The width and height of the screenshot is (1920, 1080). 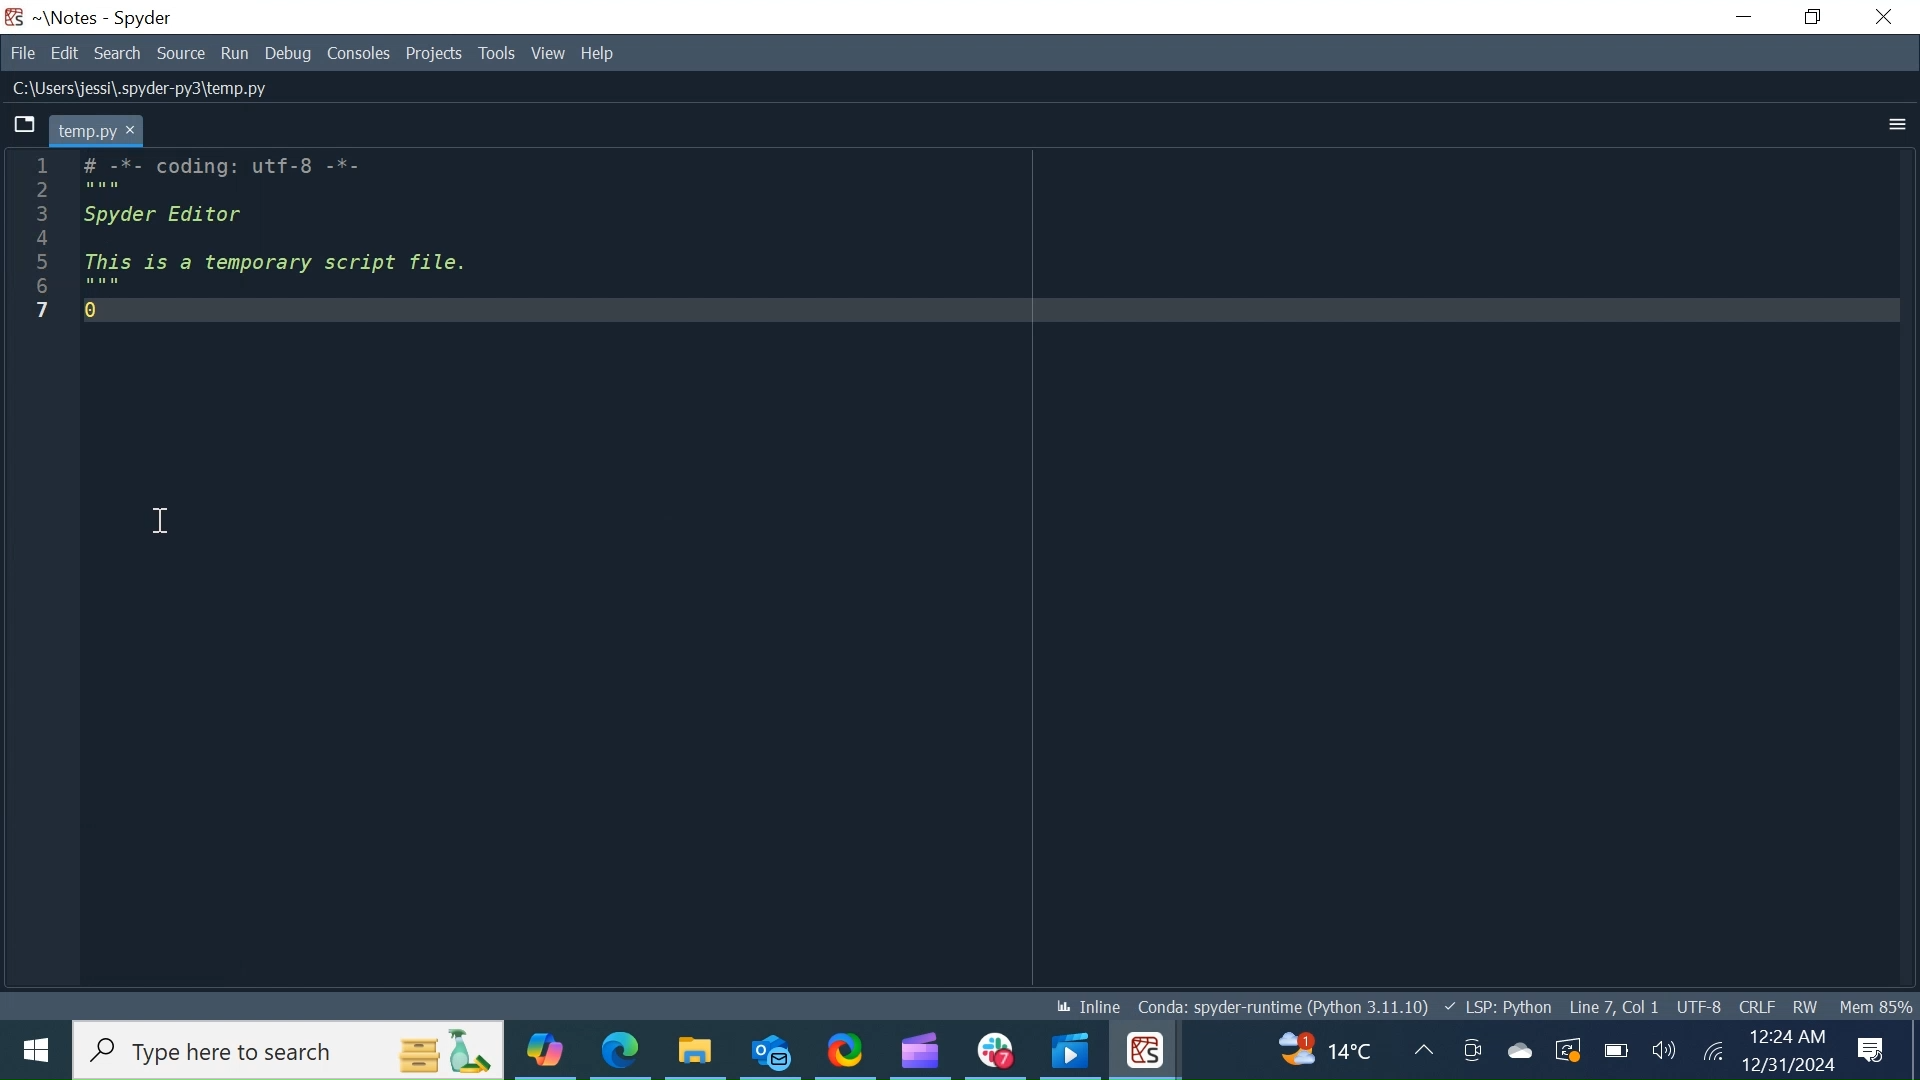 I want to click on cursor, so click(x=160, y=521).